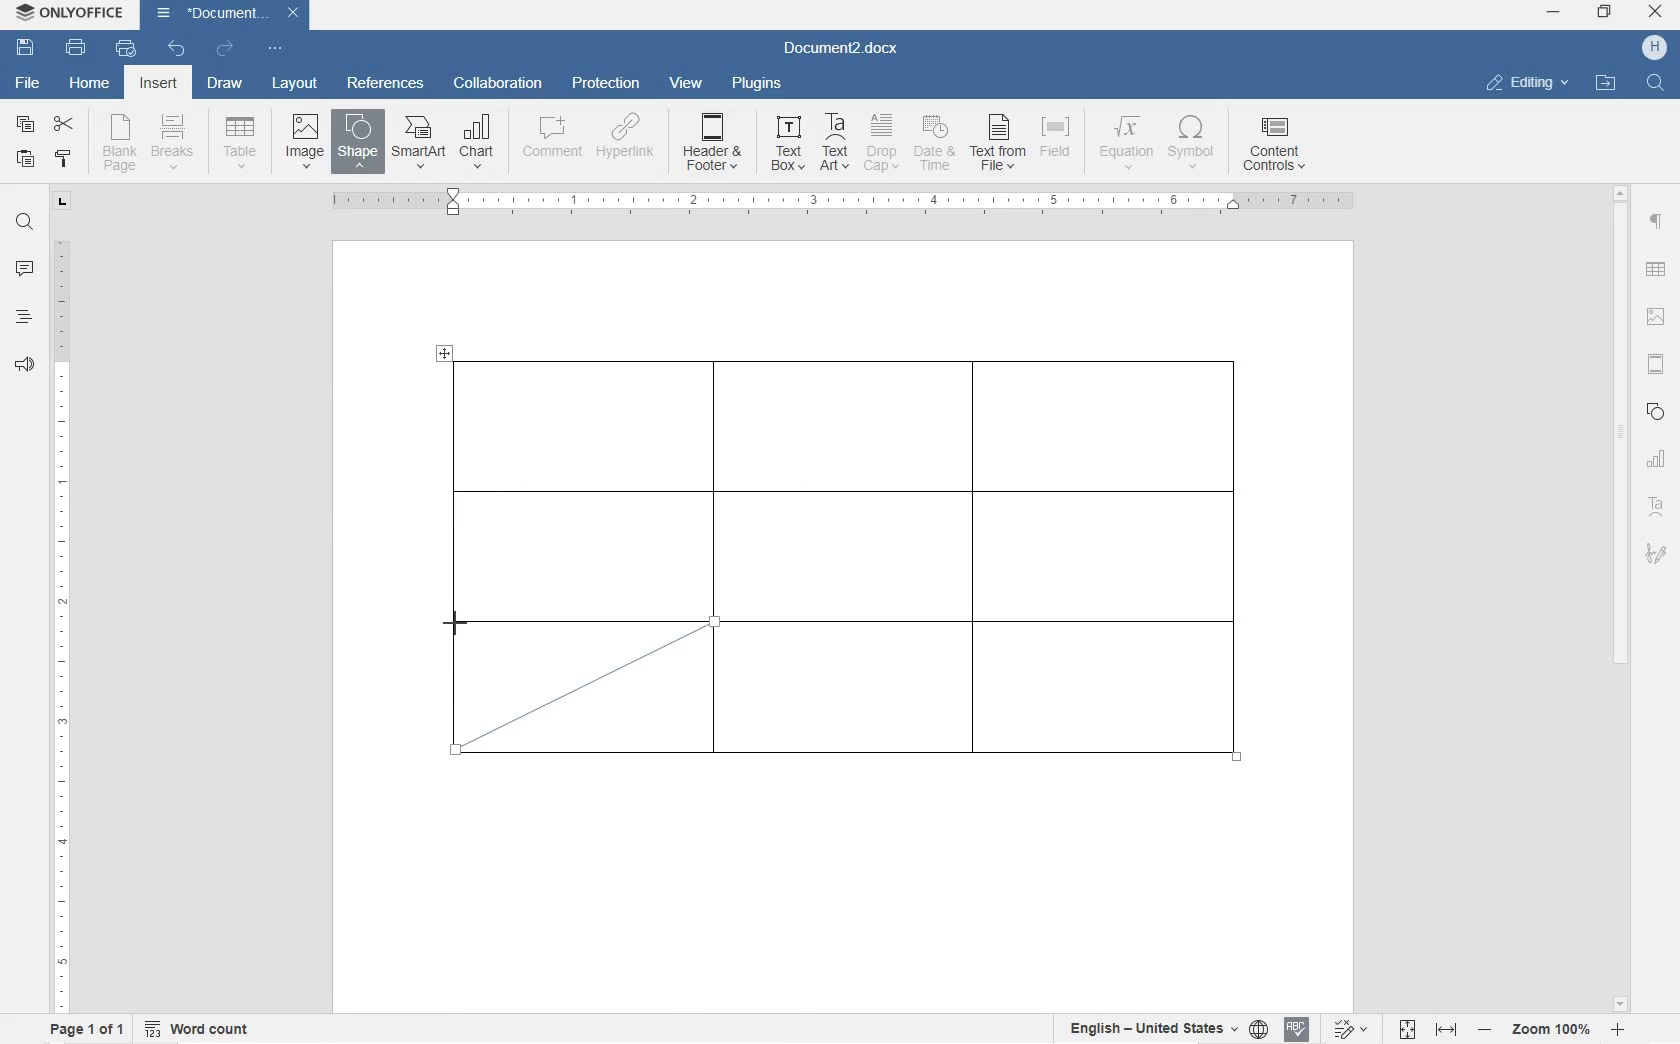  I want to click on image settings, so click(1655, 318).